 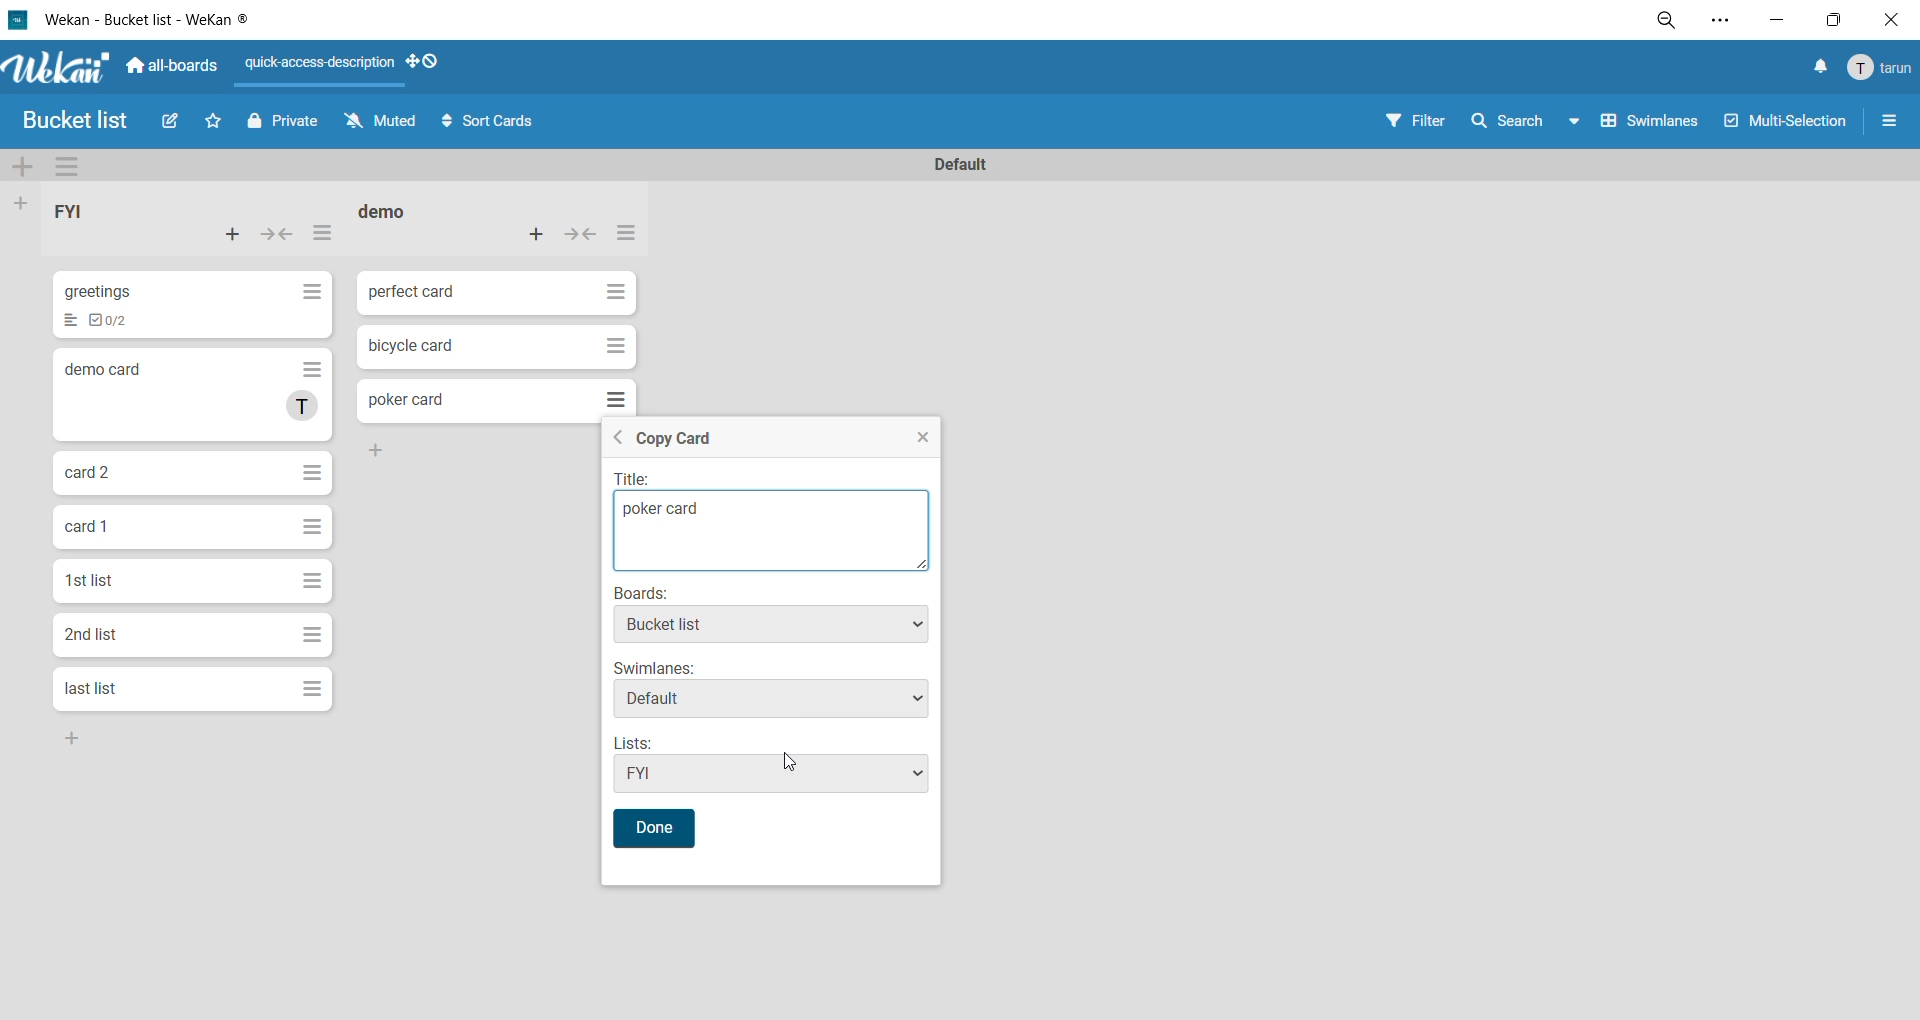 I want to click on greetings, so click(x=103, y=290).